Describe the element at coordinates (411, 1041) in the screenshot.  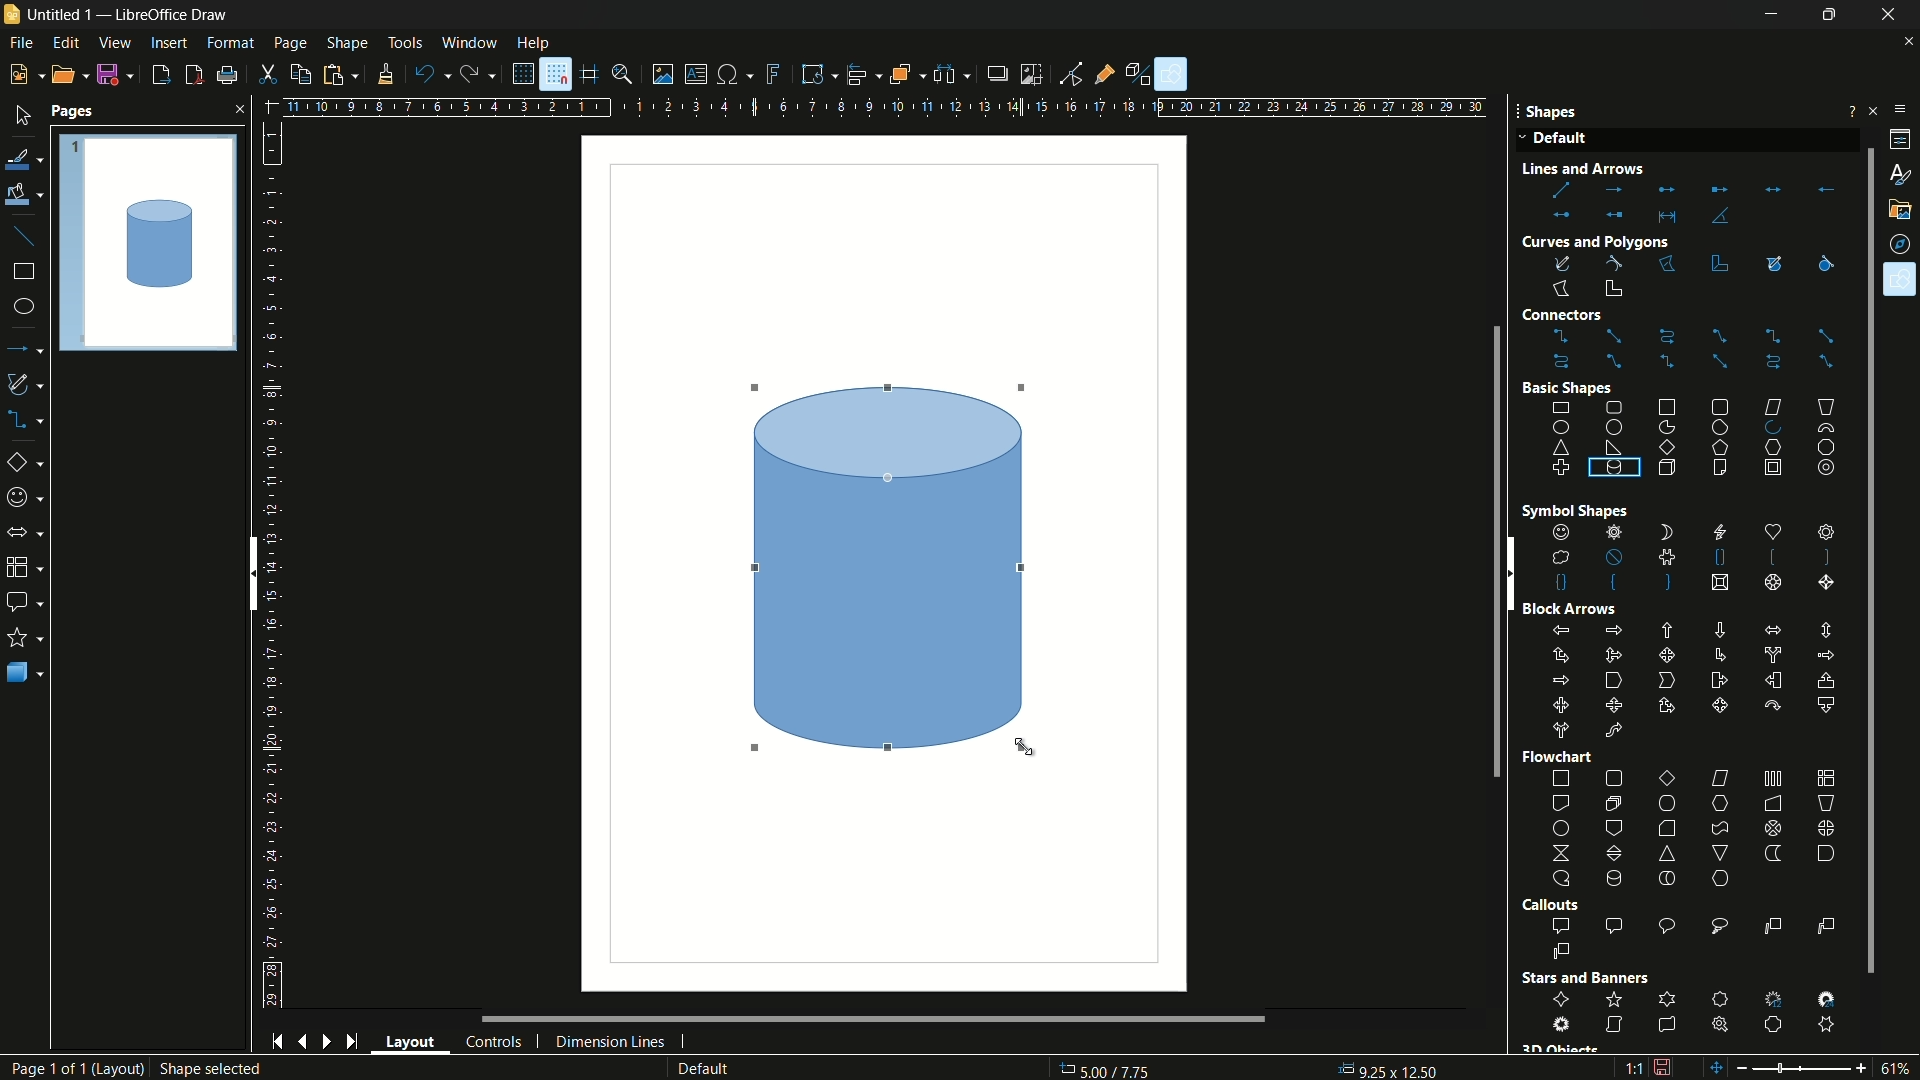
I see `layout` at that location.